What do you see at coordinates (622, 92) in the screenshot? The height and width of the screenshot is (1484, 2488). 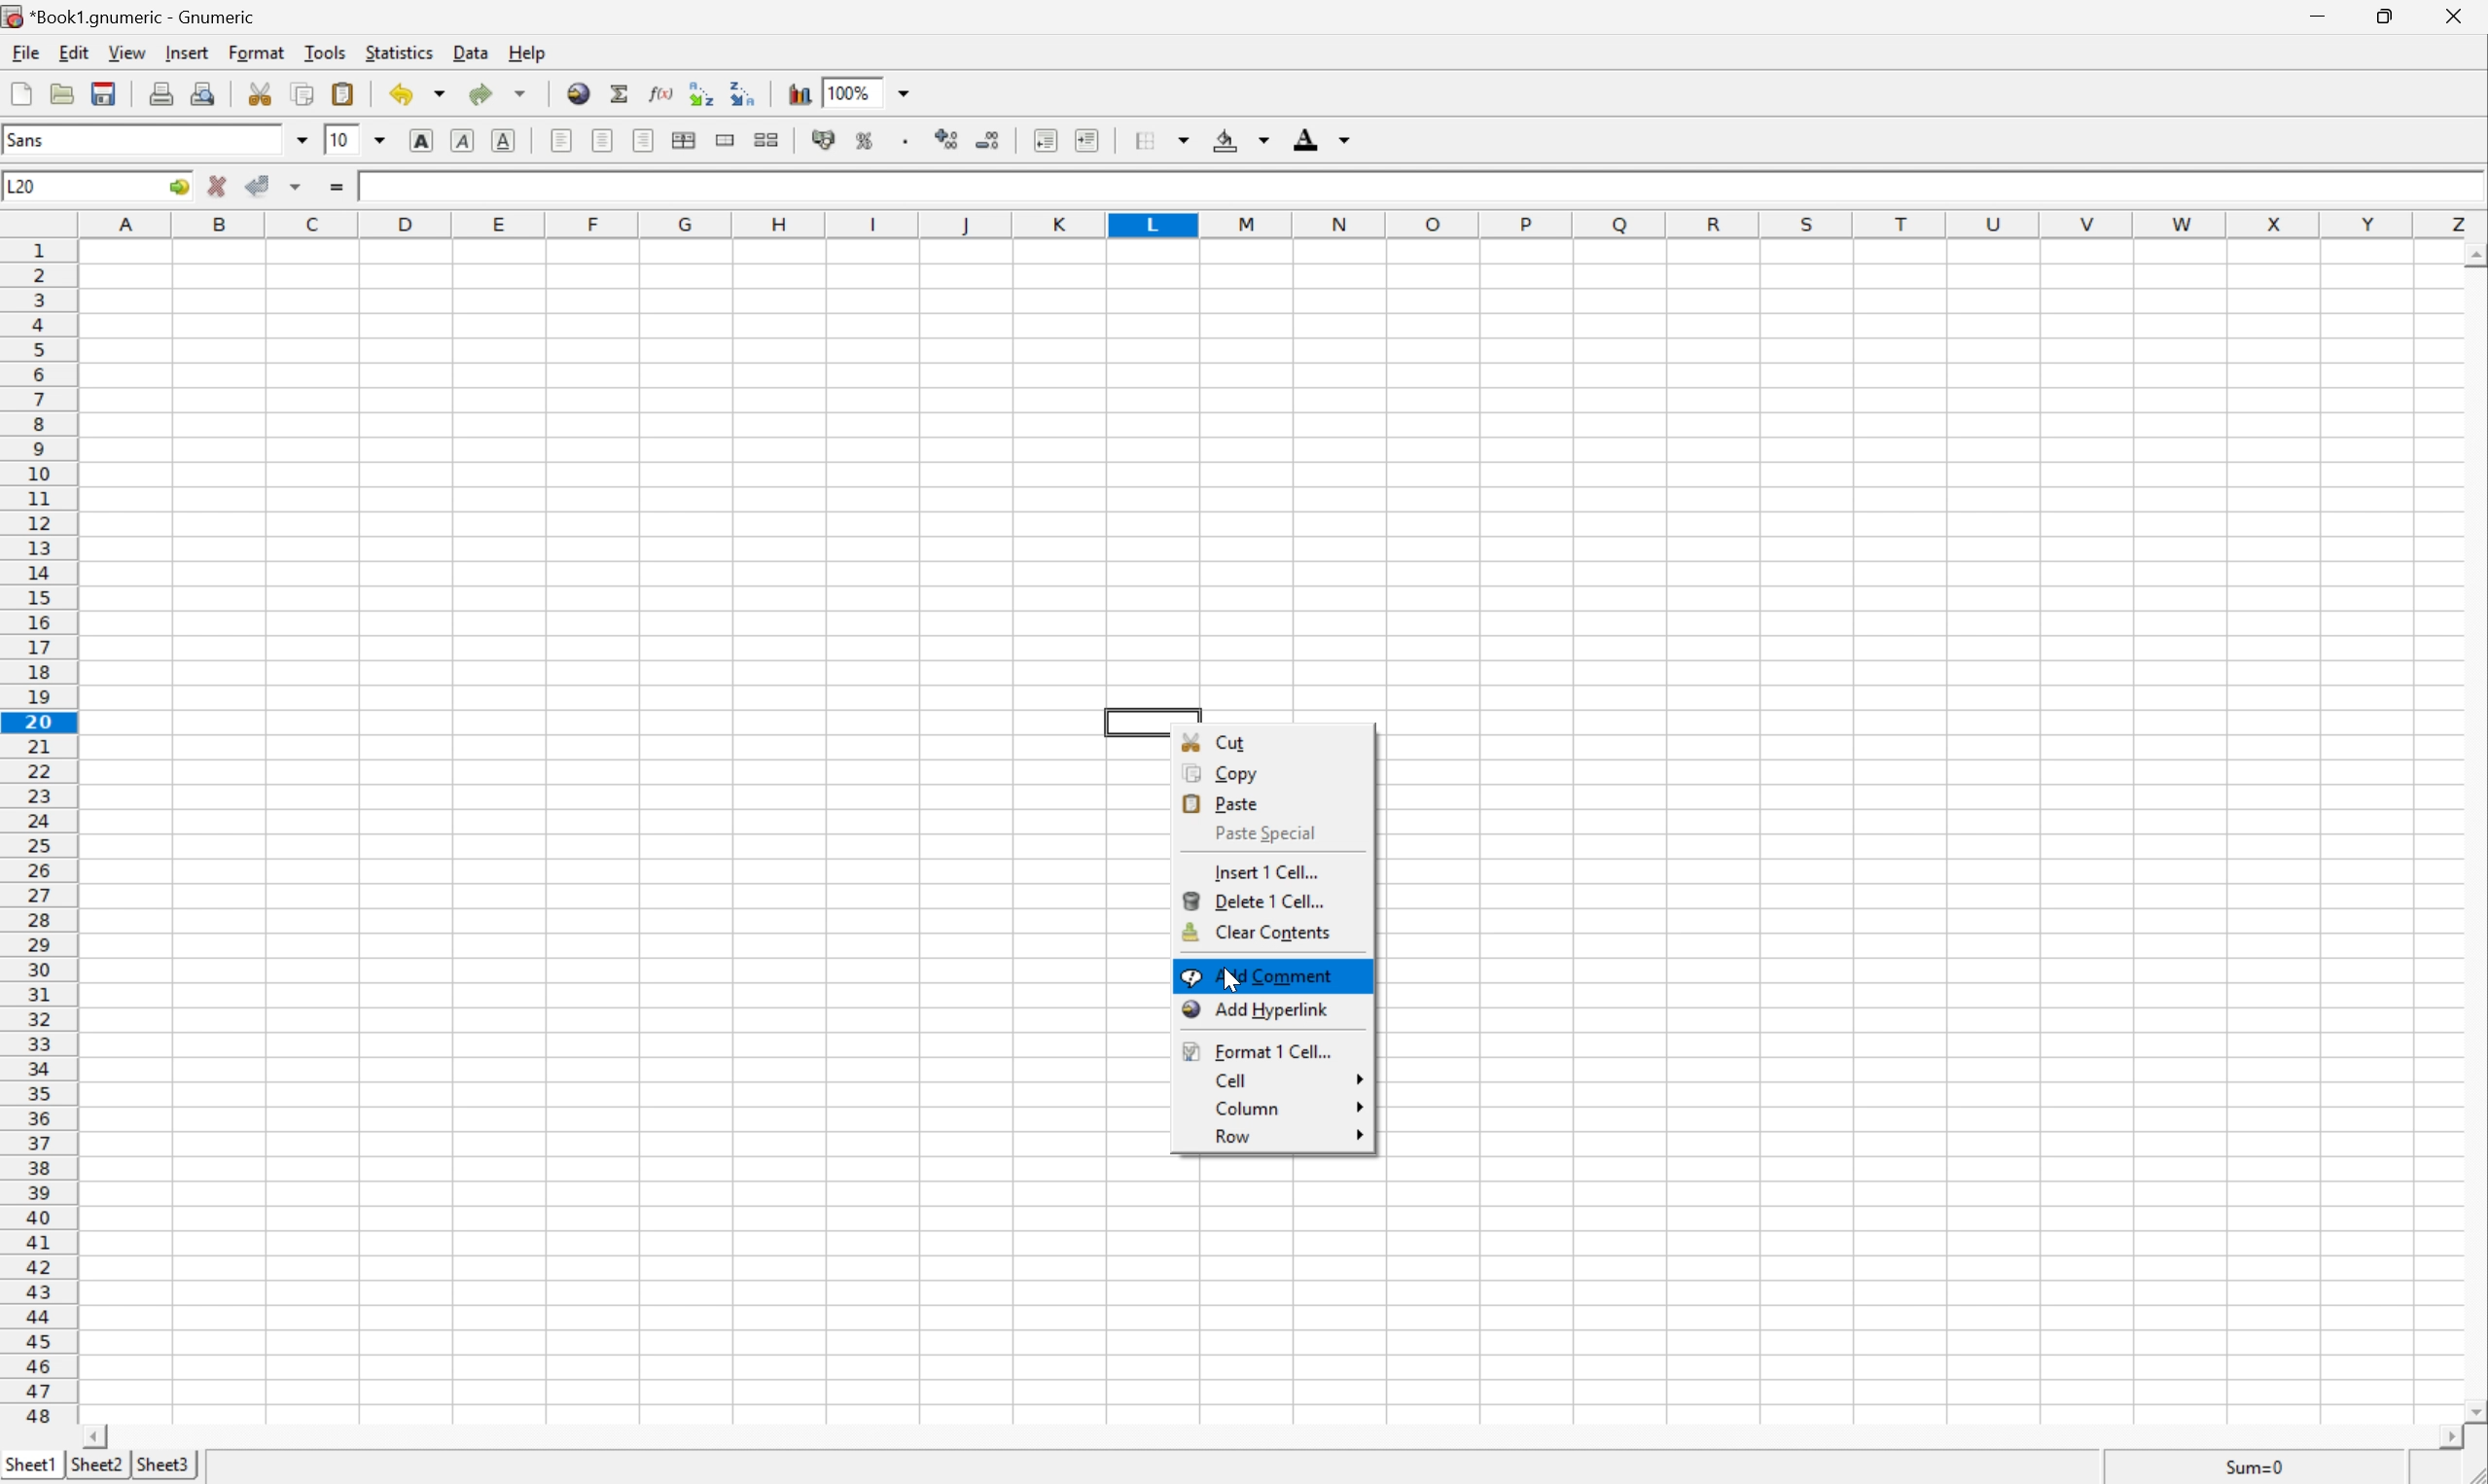 I see `Sum in current cell` at bounding box center [622, 92].